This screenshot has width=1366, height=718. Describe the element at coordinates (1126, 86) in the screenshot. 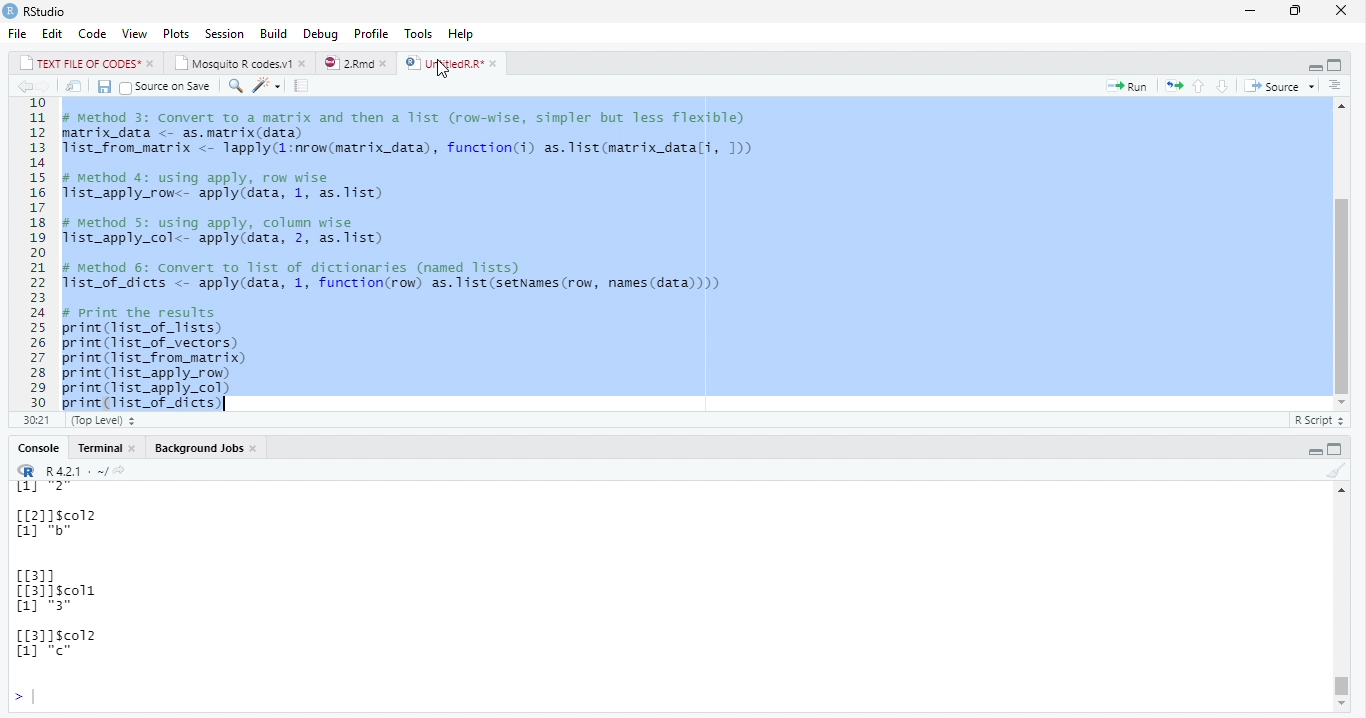

I see `run the current line or selection` at that location.